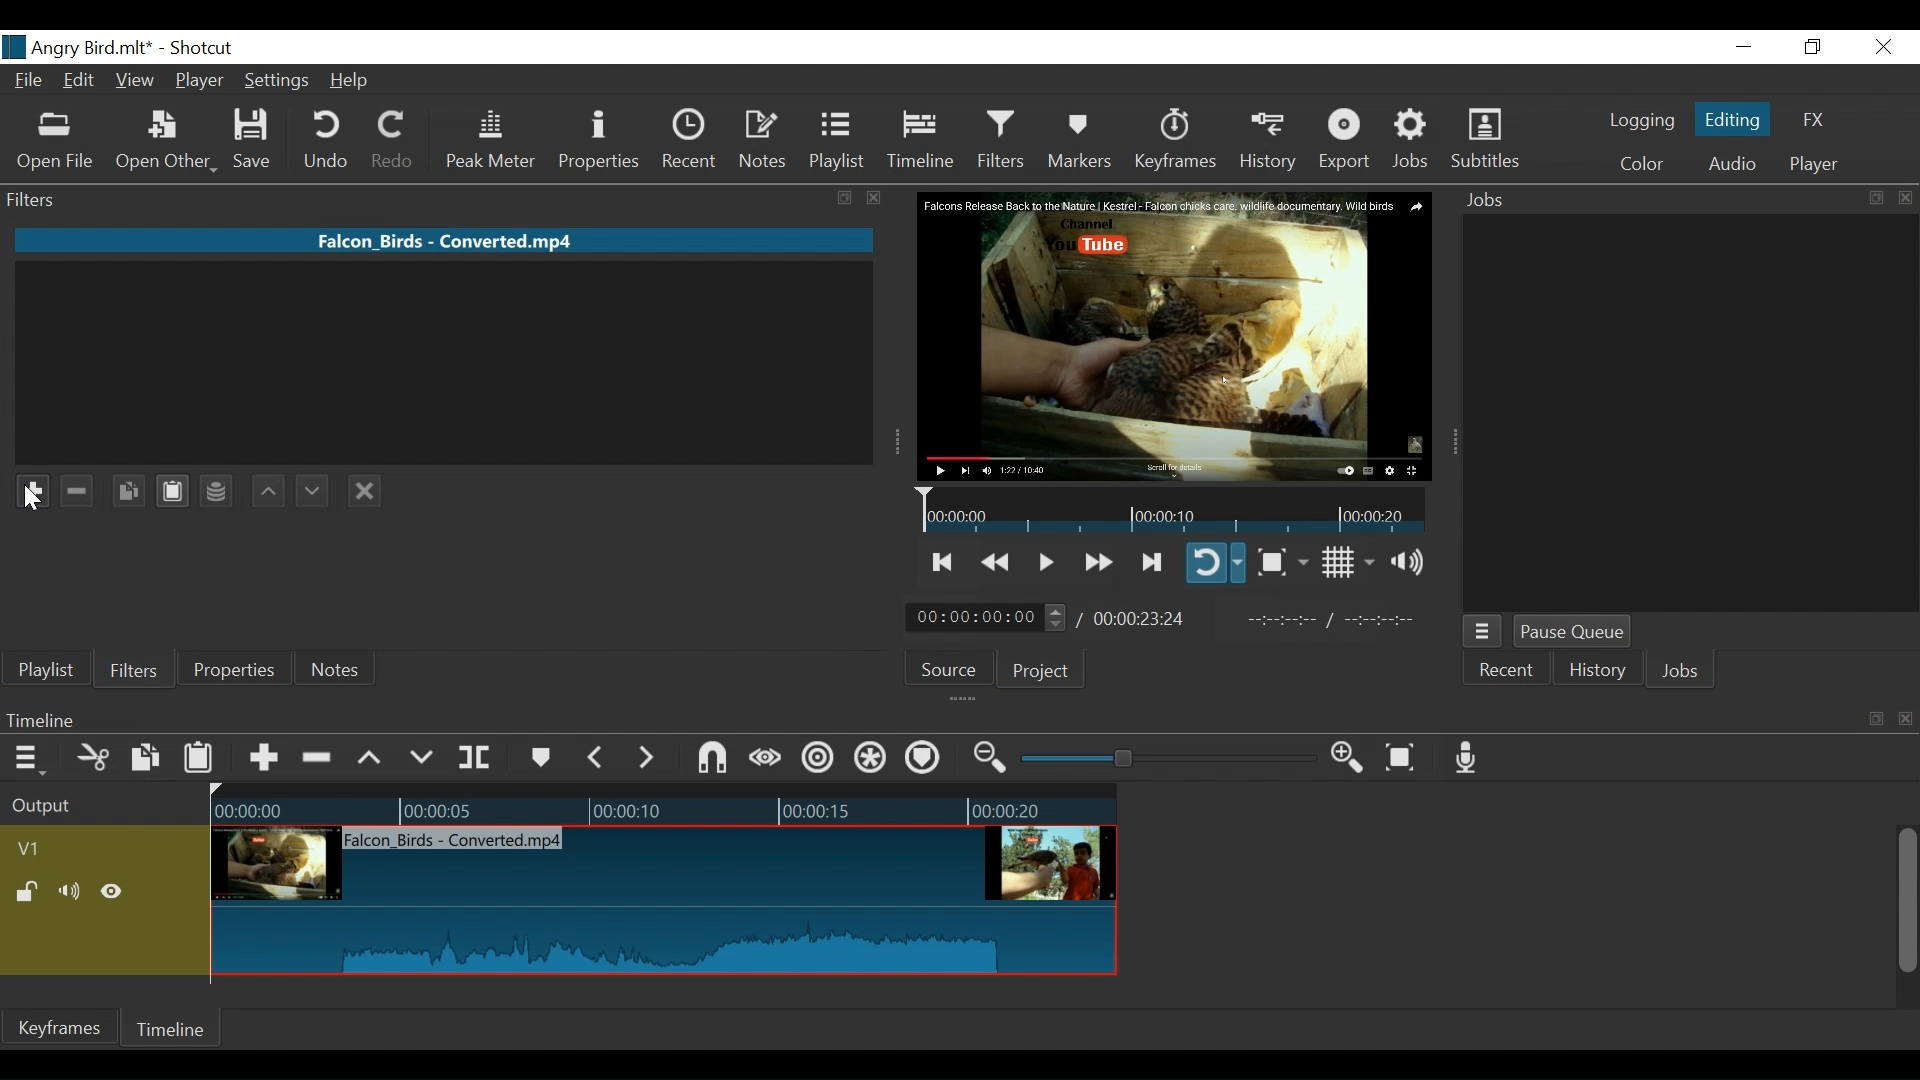  Describe the element at coordinates (664, 806) in the screenshot. I see `Timeline` at that location.